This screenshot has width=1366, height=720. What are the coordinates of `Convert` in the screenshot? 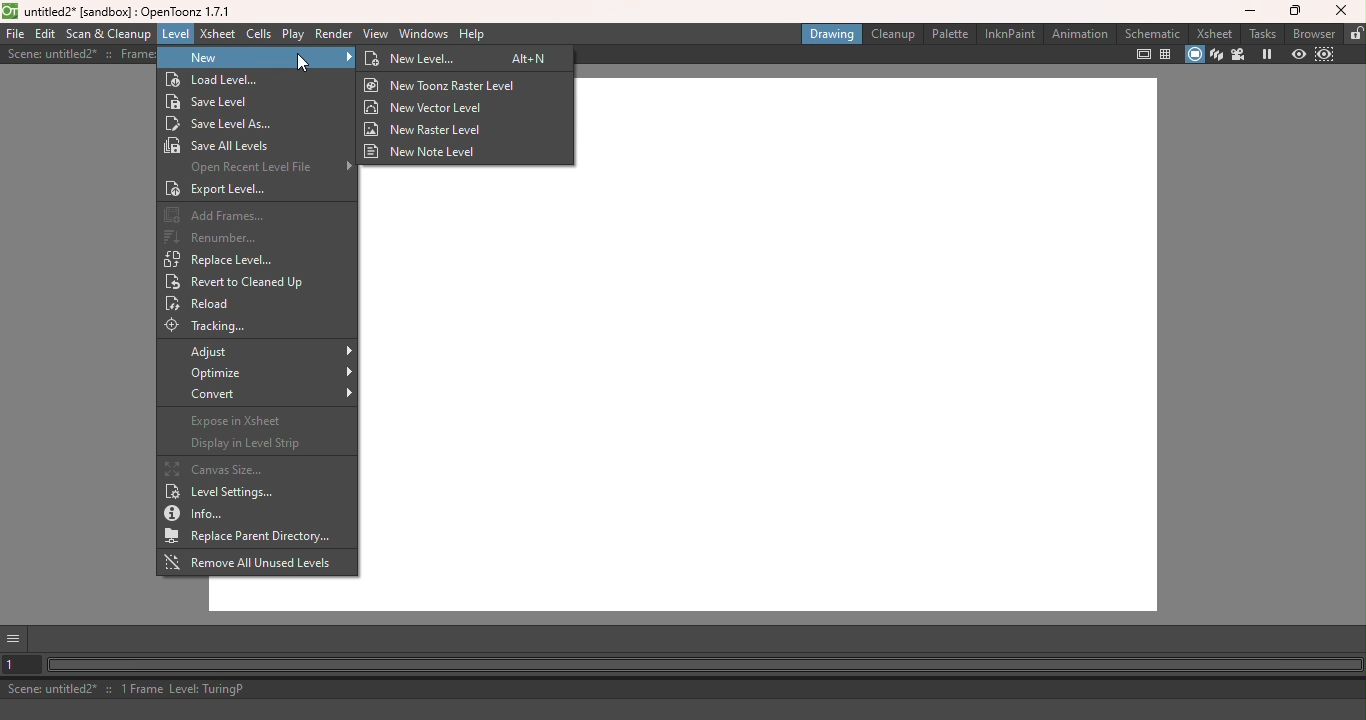 It's located at (268, 396).